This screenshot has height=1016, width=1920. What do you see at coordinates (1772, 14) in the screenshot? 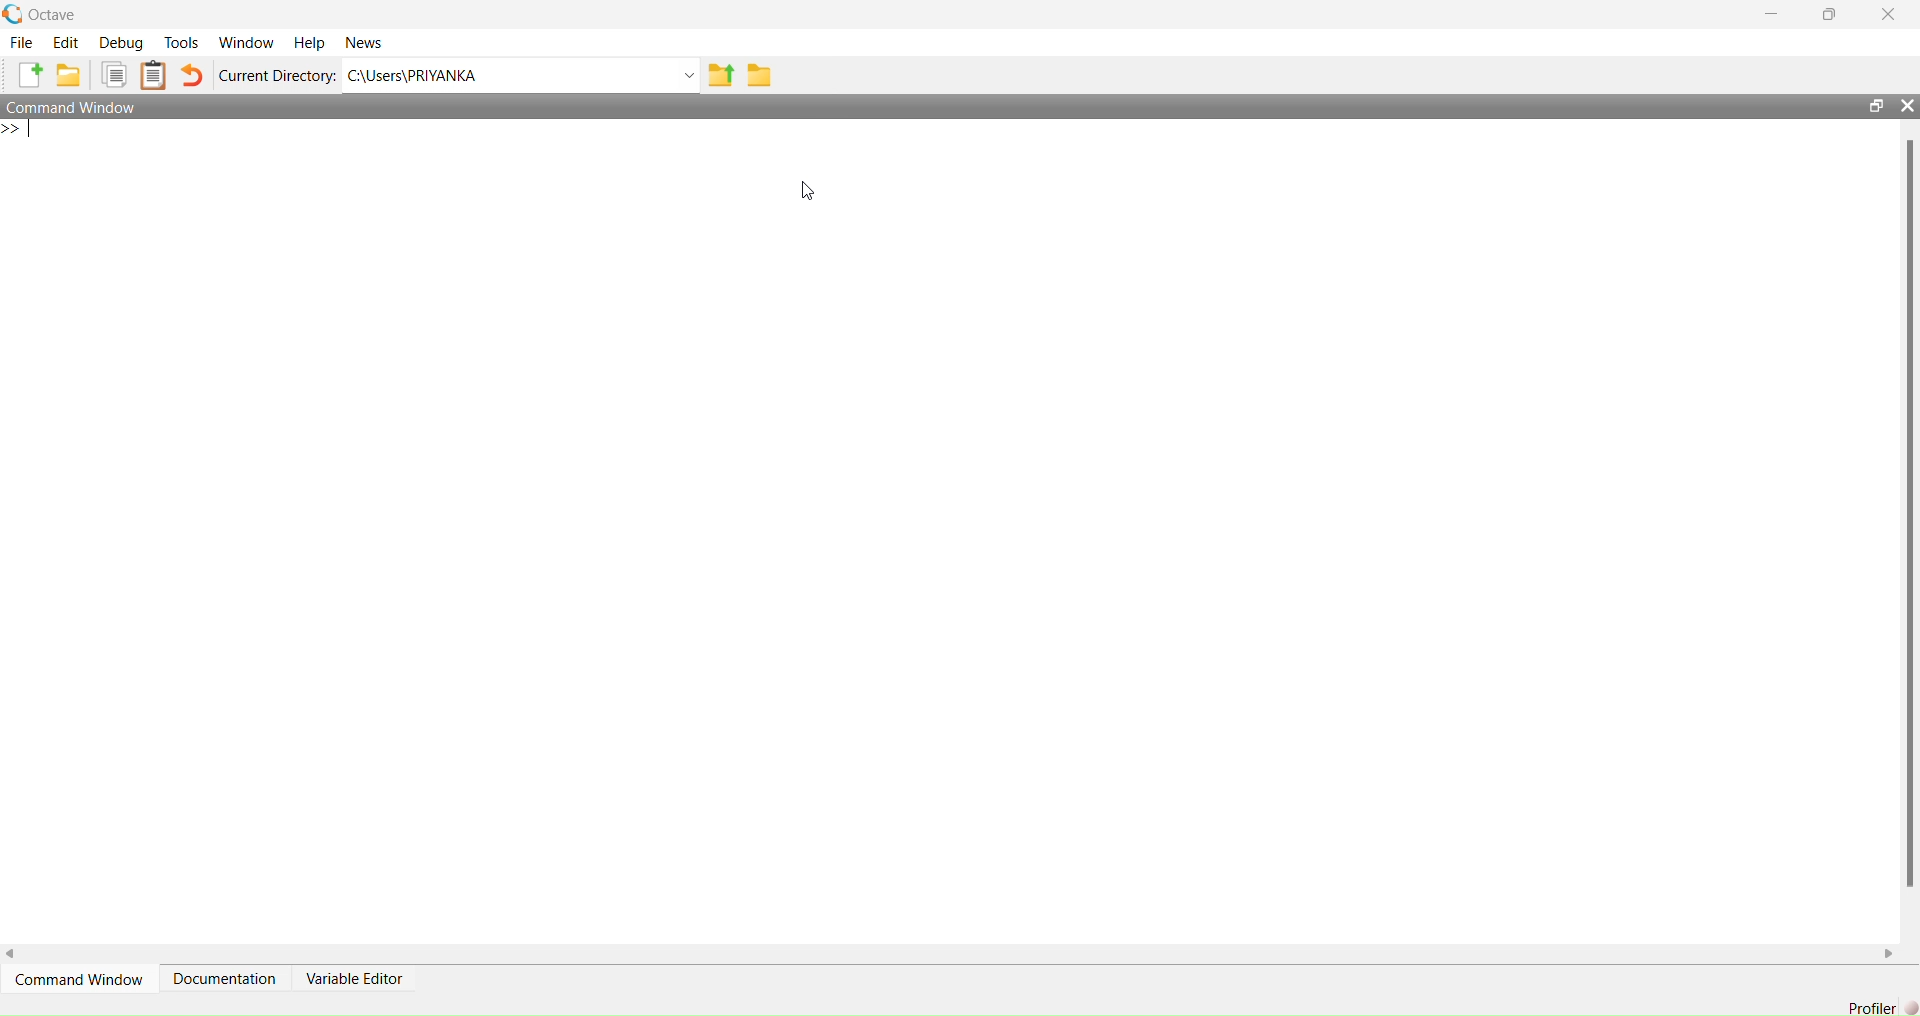
I see `minimize` at bounding box center [1772, 14].